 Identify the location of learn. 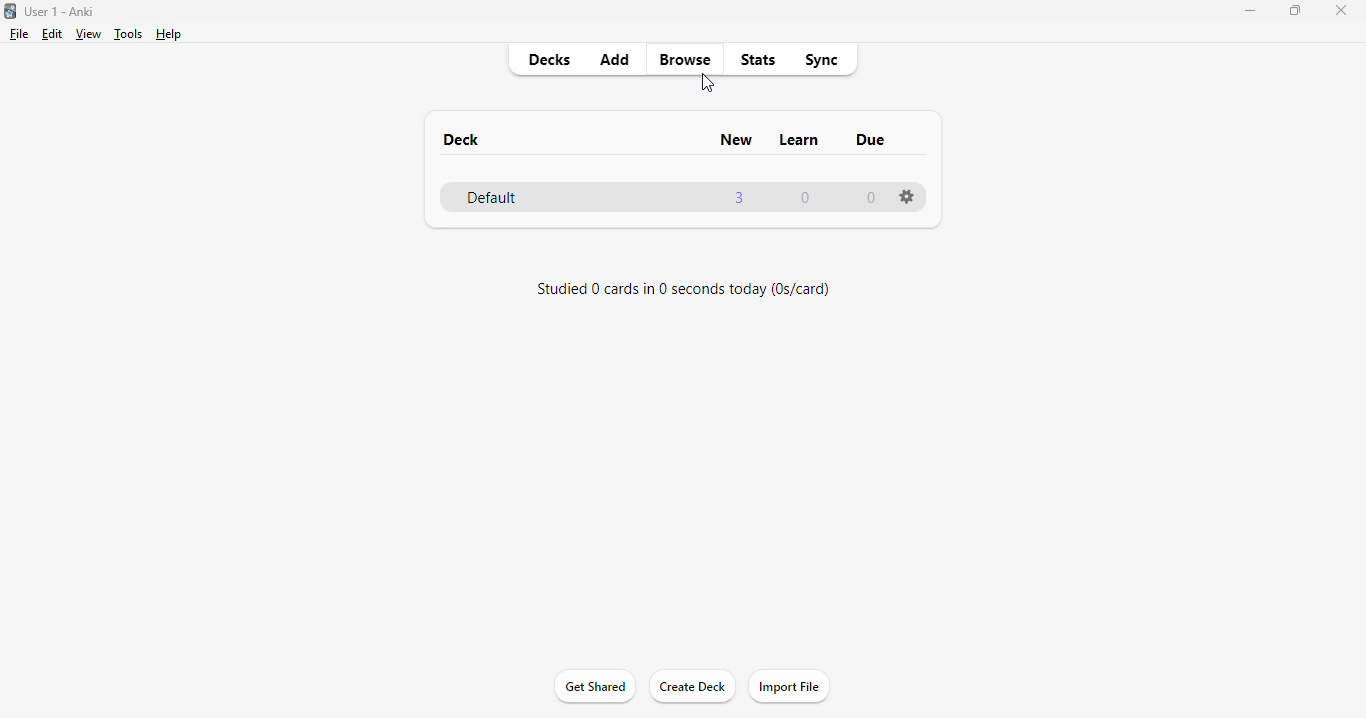
(800, 140).